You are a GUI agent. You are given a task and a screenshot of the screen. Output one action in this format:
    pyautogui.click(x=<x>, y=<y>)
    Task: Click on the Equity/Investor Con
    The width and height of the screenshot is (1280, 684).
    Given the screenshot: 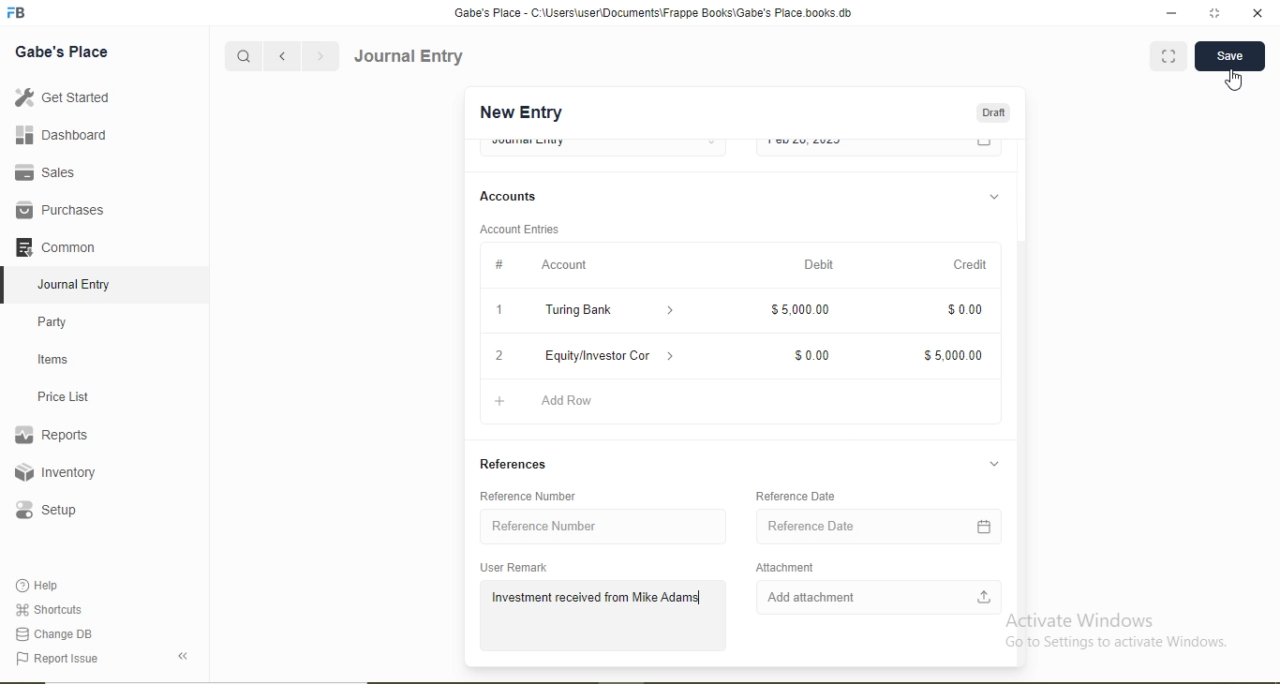 What is the action you would take?
    pyautogui.click(x=598, y=356)
    